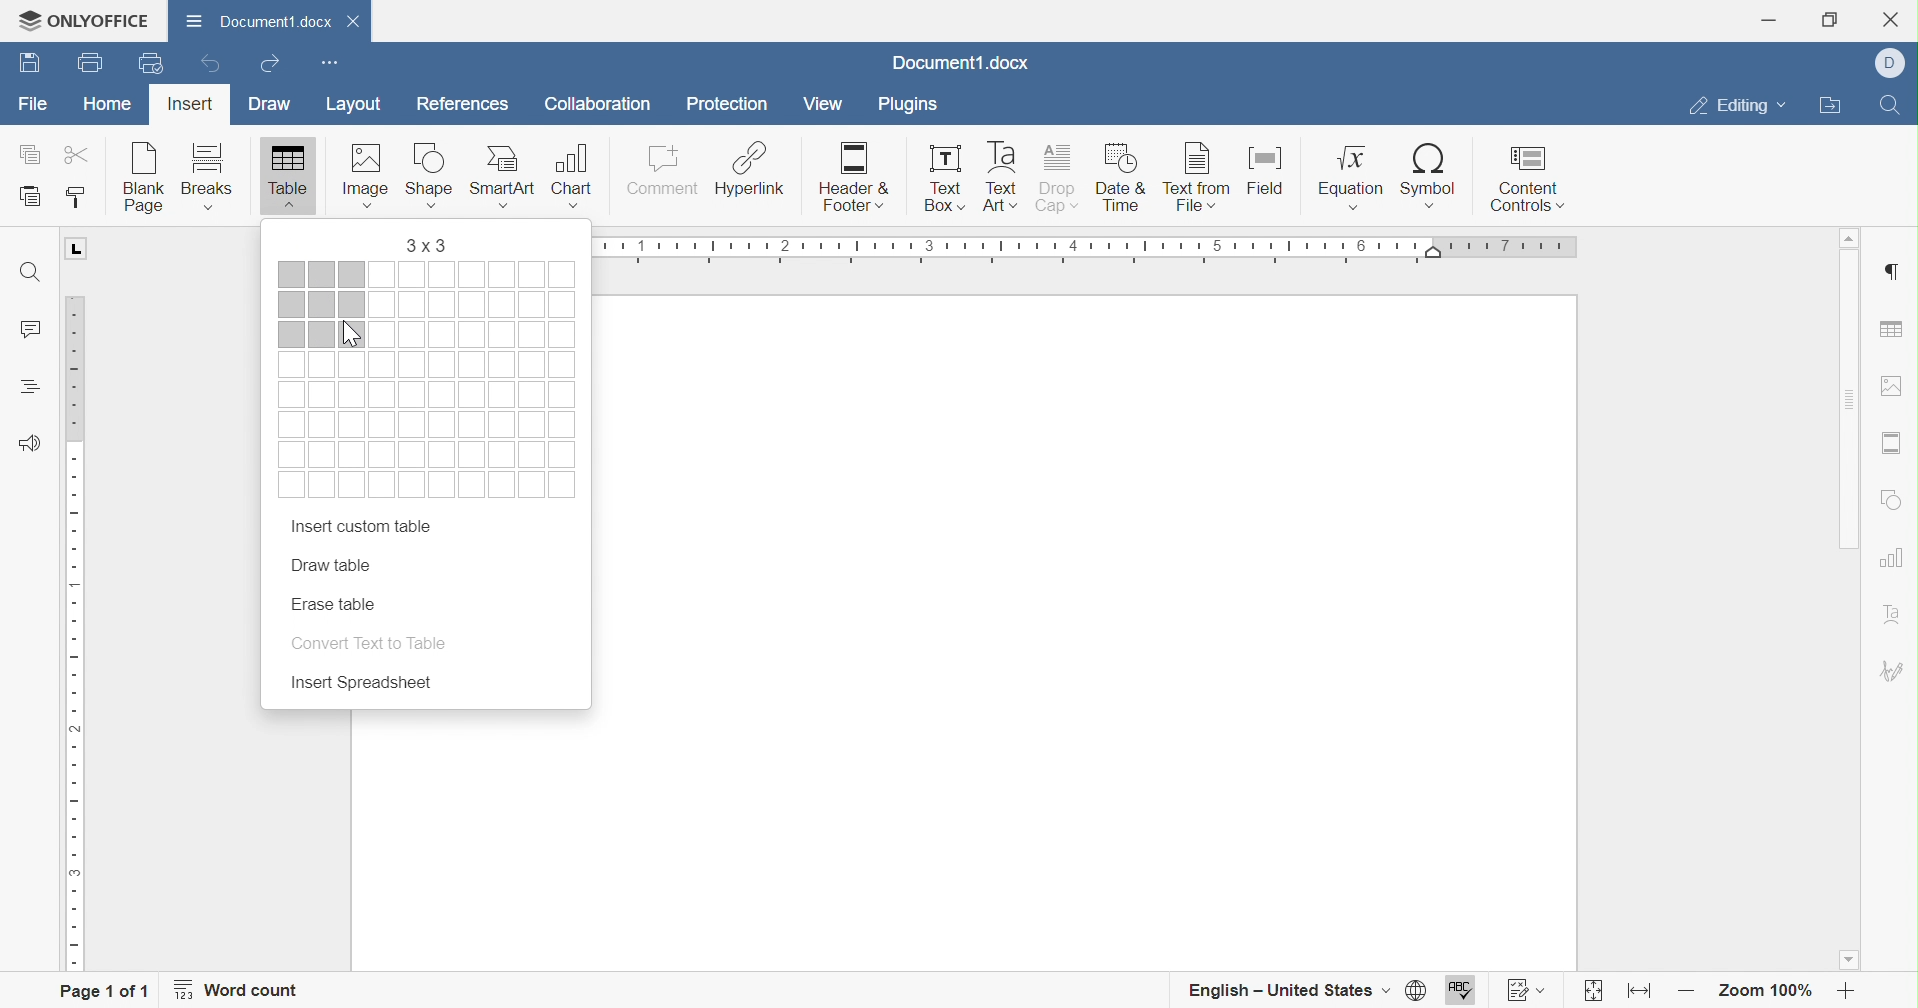 The height and width of the screenshot is (1008, 1918). I want to click on Scroll up, so click(1847, 239).